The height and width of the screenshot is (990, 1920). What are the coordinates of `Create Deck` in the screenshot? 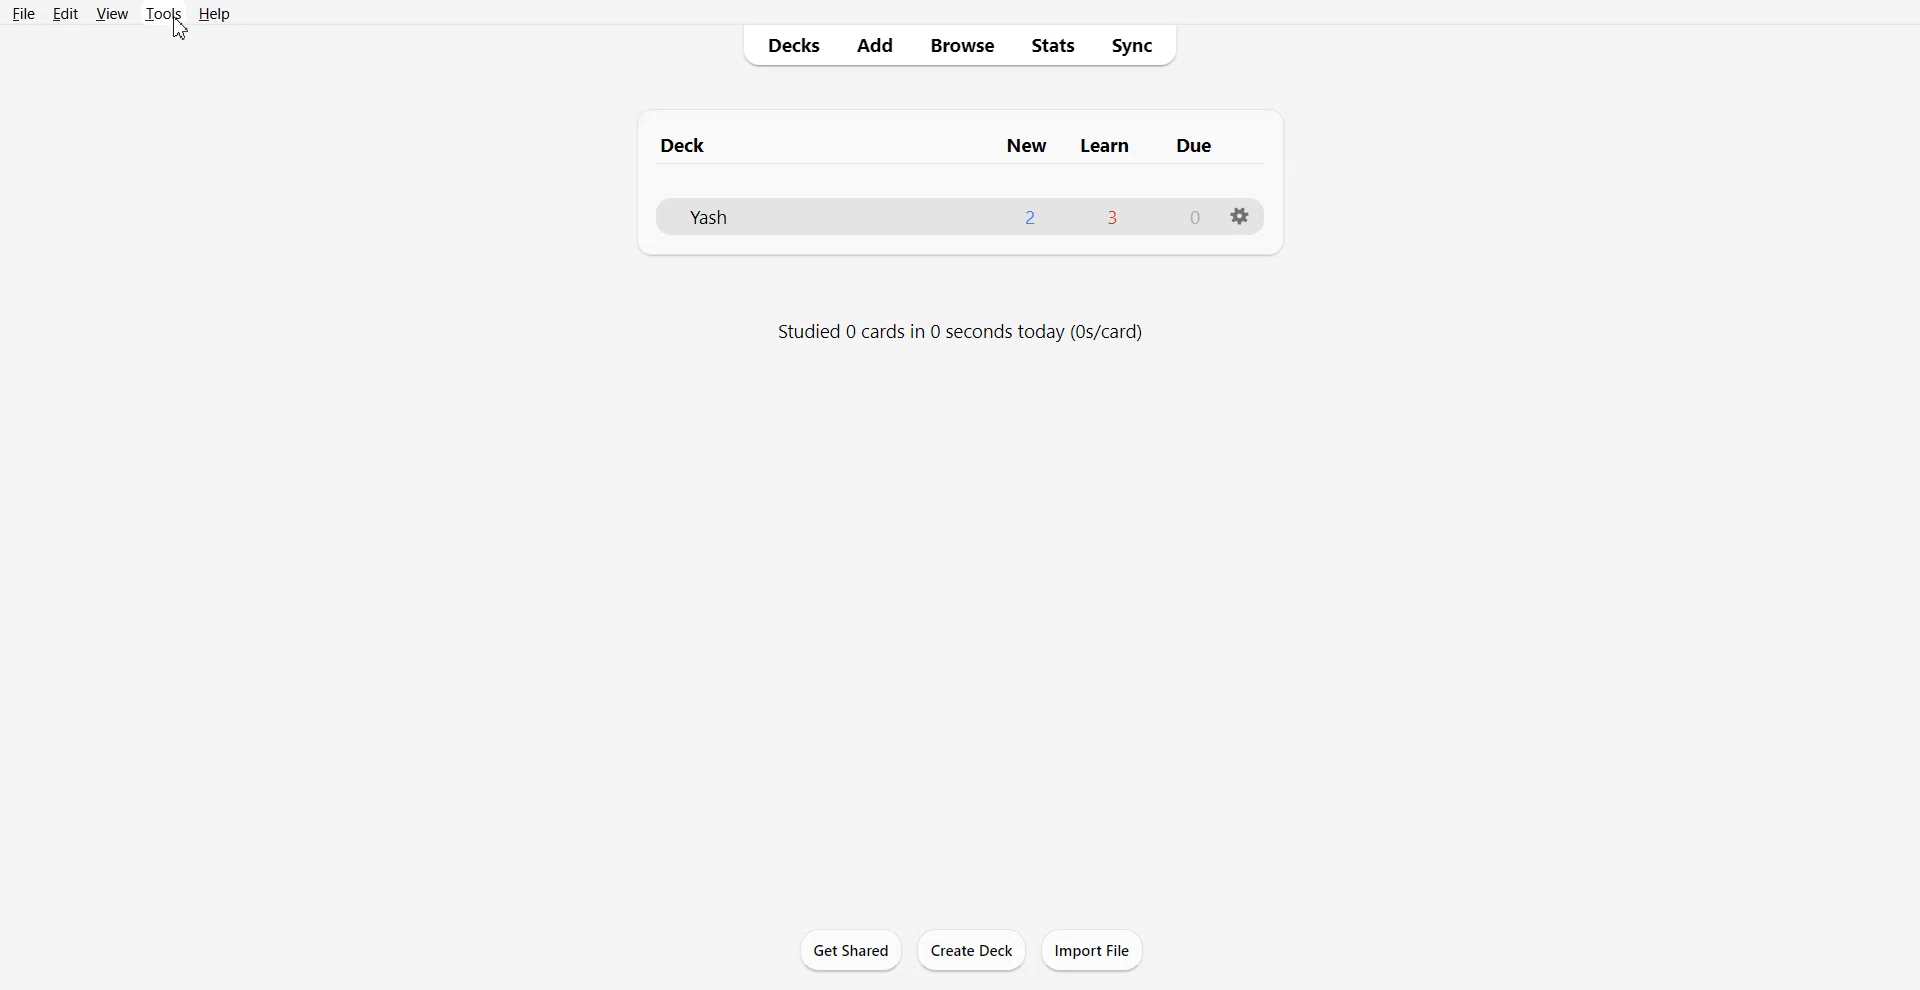 It's located at (971, 950).